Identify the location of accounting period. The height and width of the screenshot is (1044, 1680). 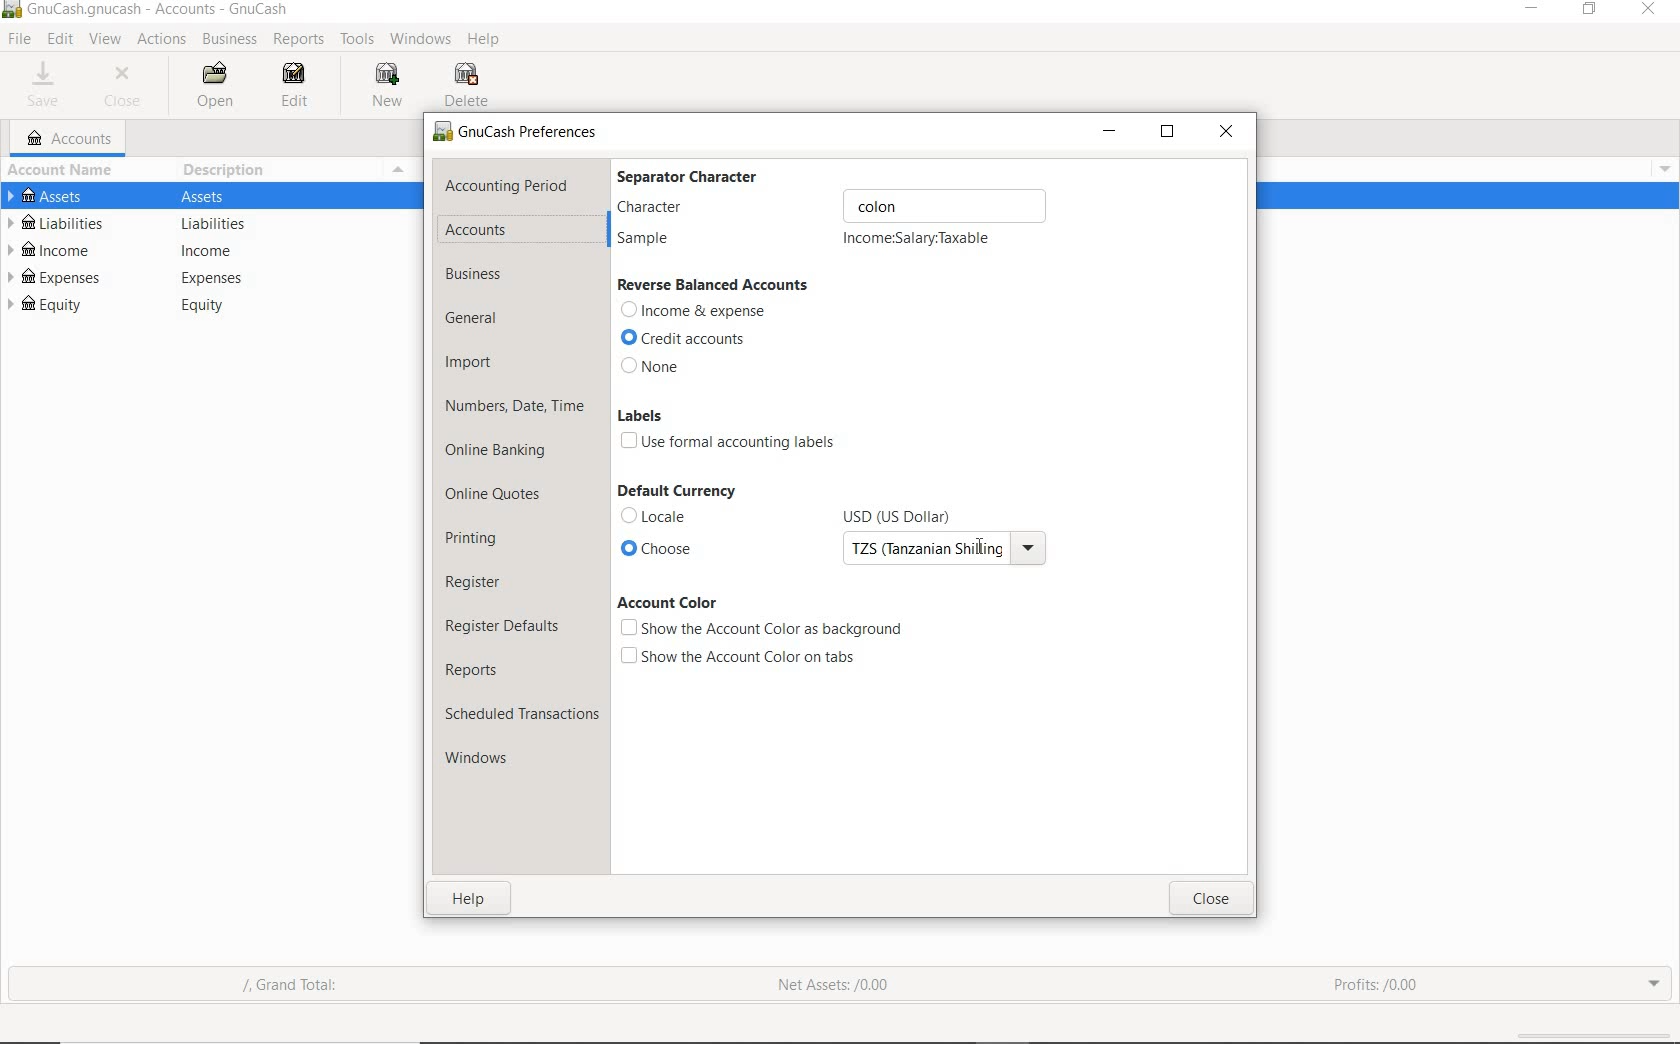
(507, 185).